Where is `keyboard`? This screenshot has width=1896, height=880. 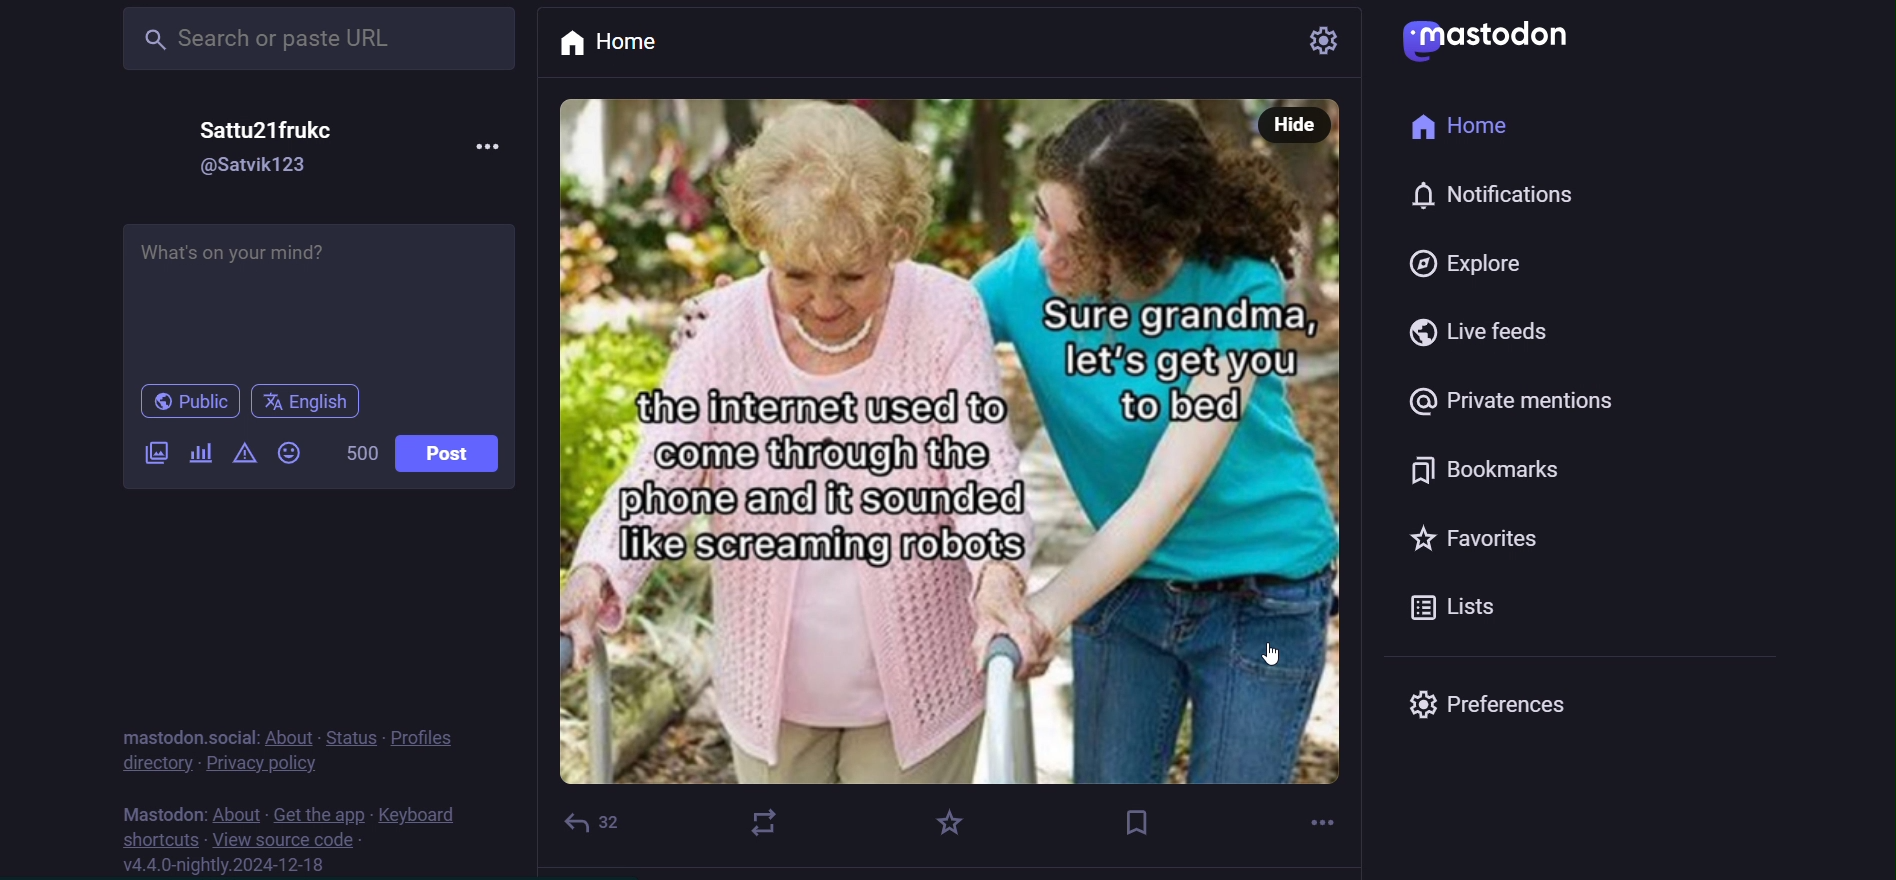
keyboard is located at coordinates (415, 815).